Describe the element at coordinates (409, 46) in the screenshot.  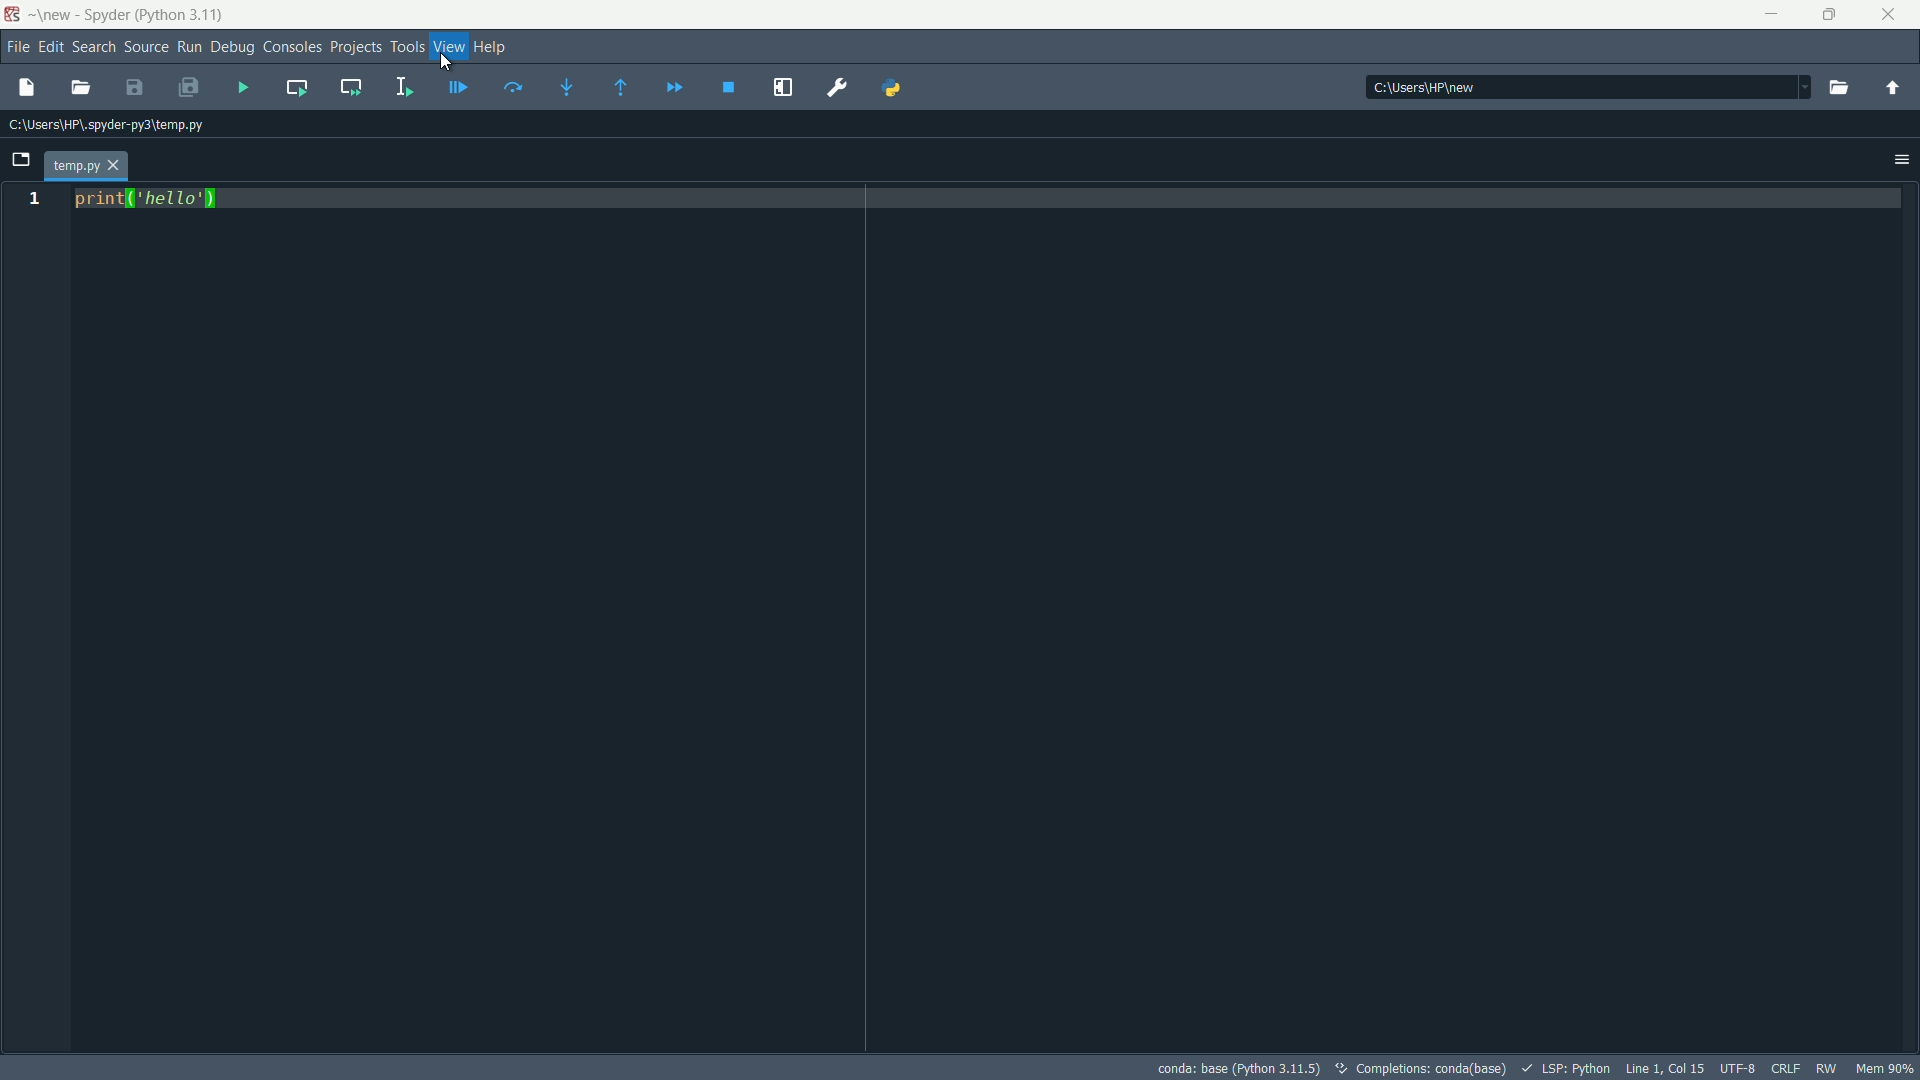
I see `tools menu` at that location.